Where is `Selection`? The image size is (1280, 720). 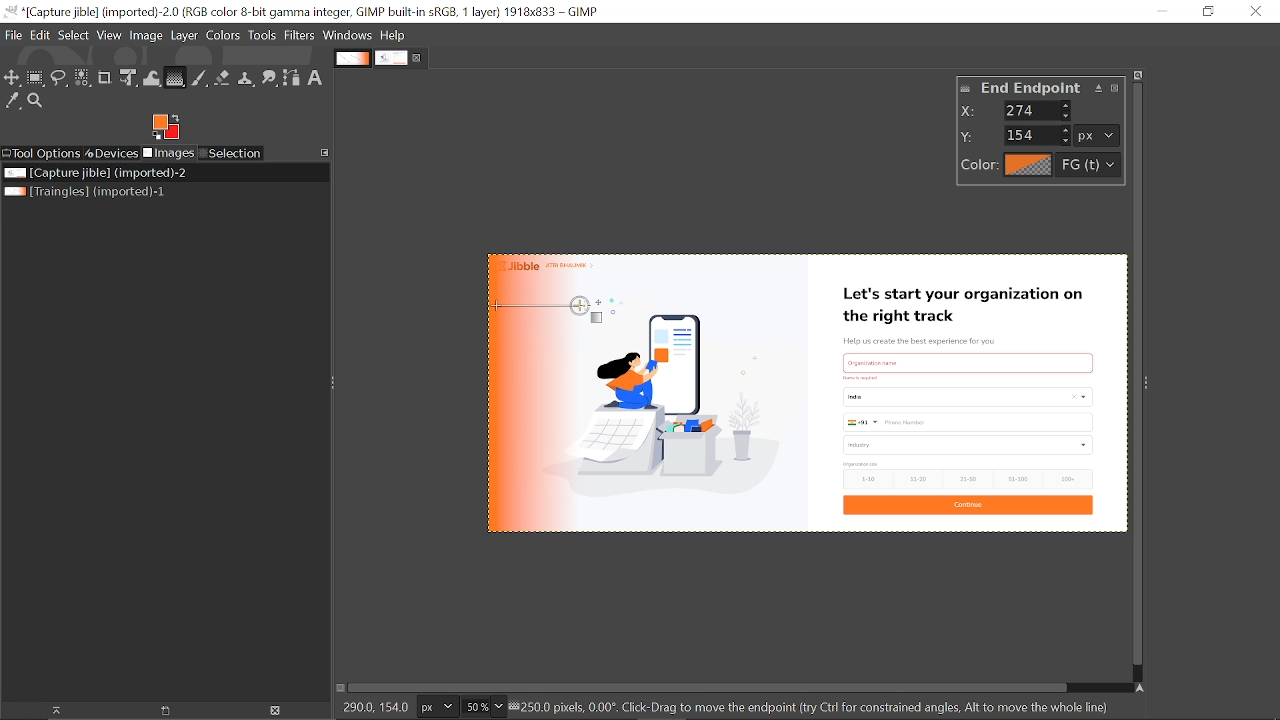
Selection is located at coordinates (232, 153).